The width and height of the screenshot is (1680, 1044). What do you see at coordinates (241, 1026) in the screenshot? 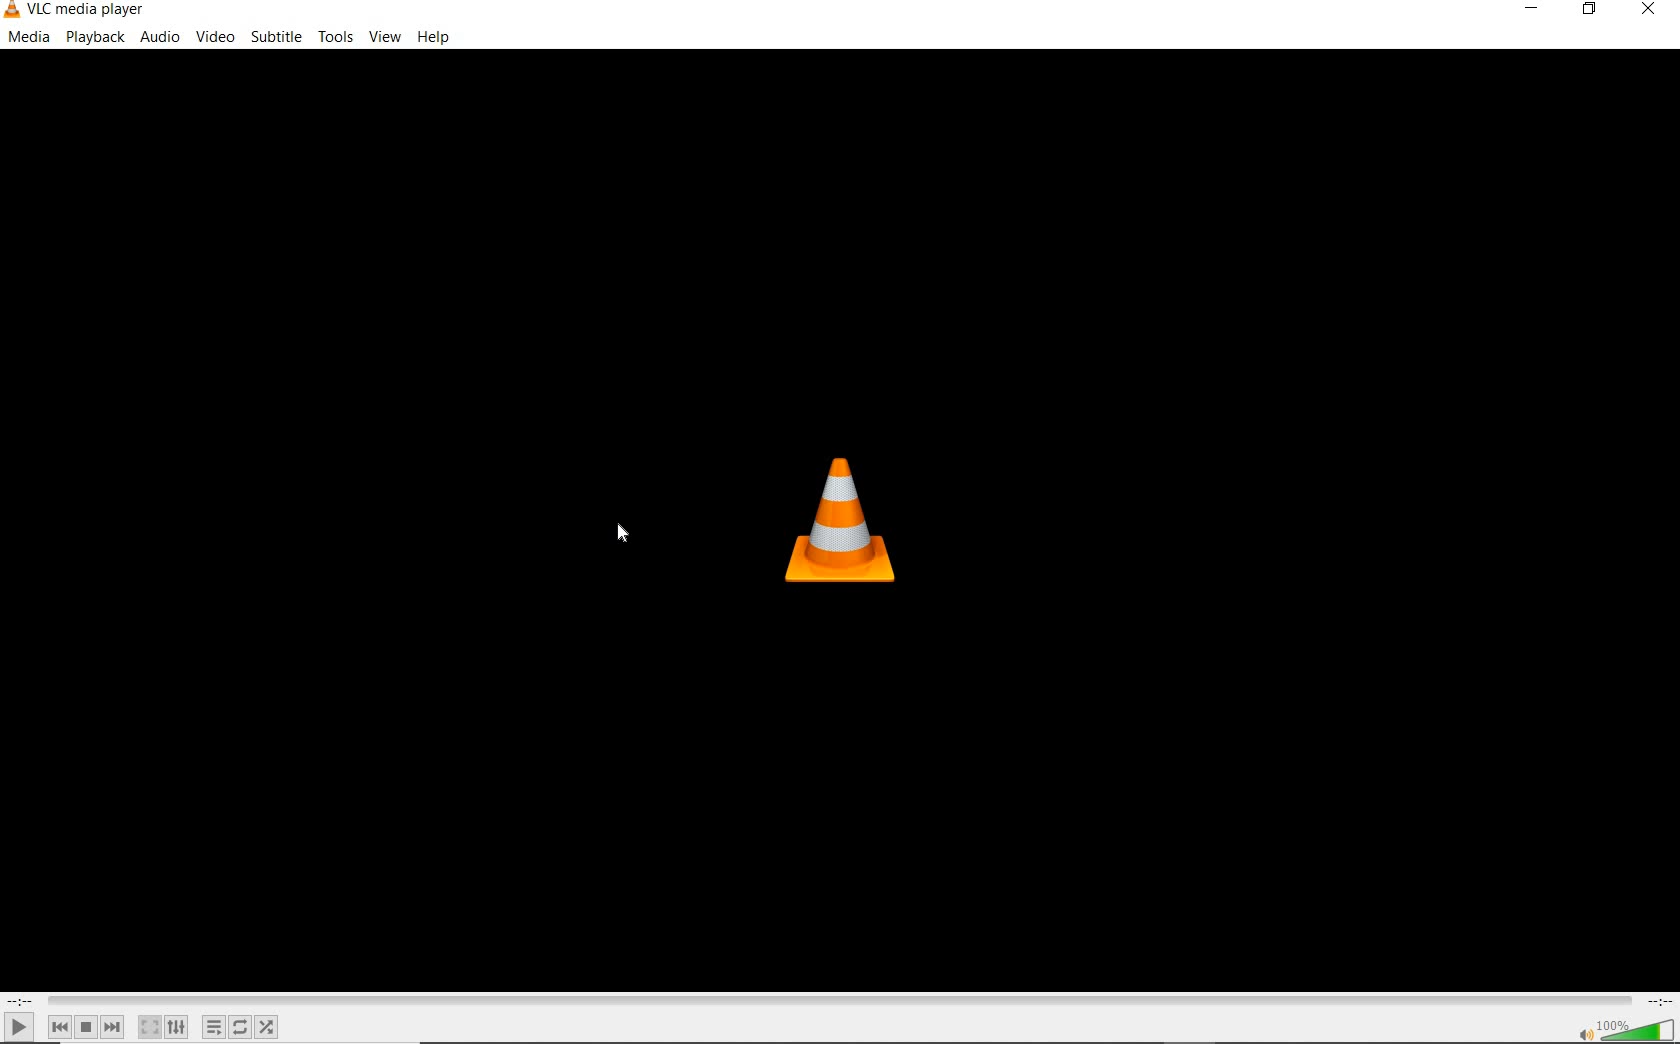
I see `click to toggle between loop all` at bounding box center [241, 1026].